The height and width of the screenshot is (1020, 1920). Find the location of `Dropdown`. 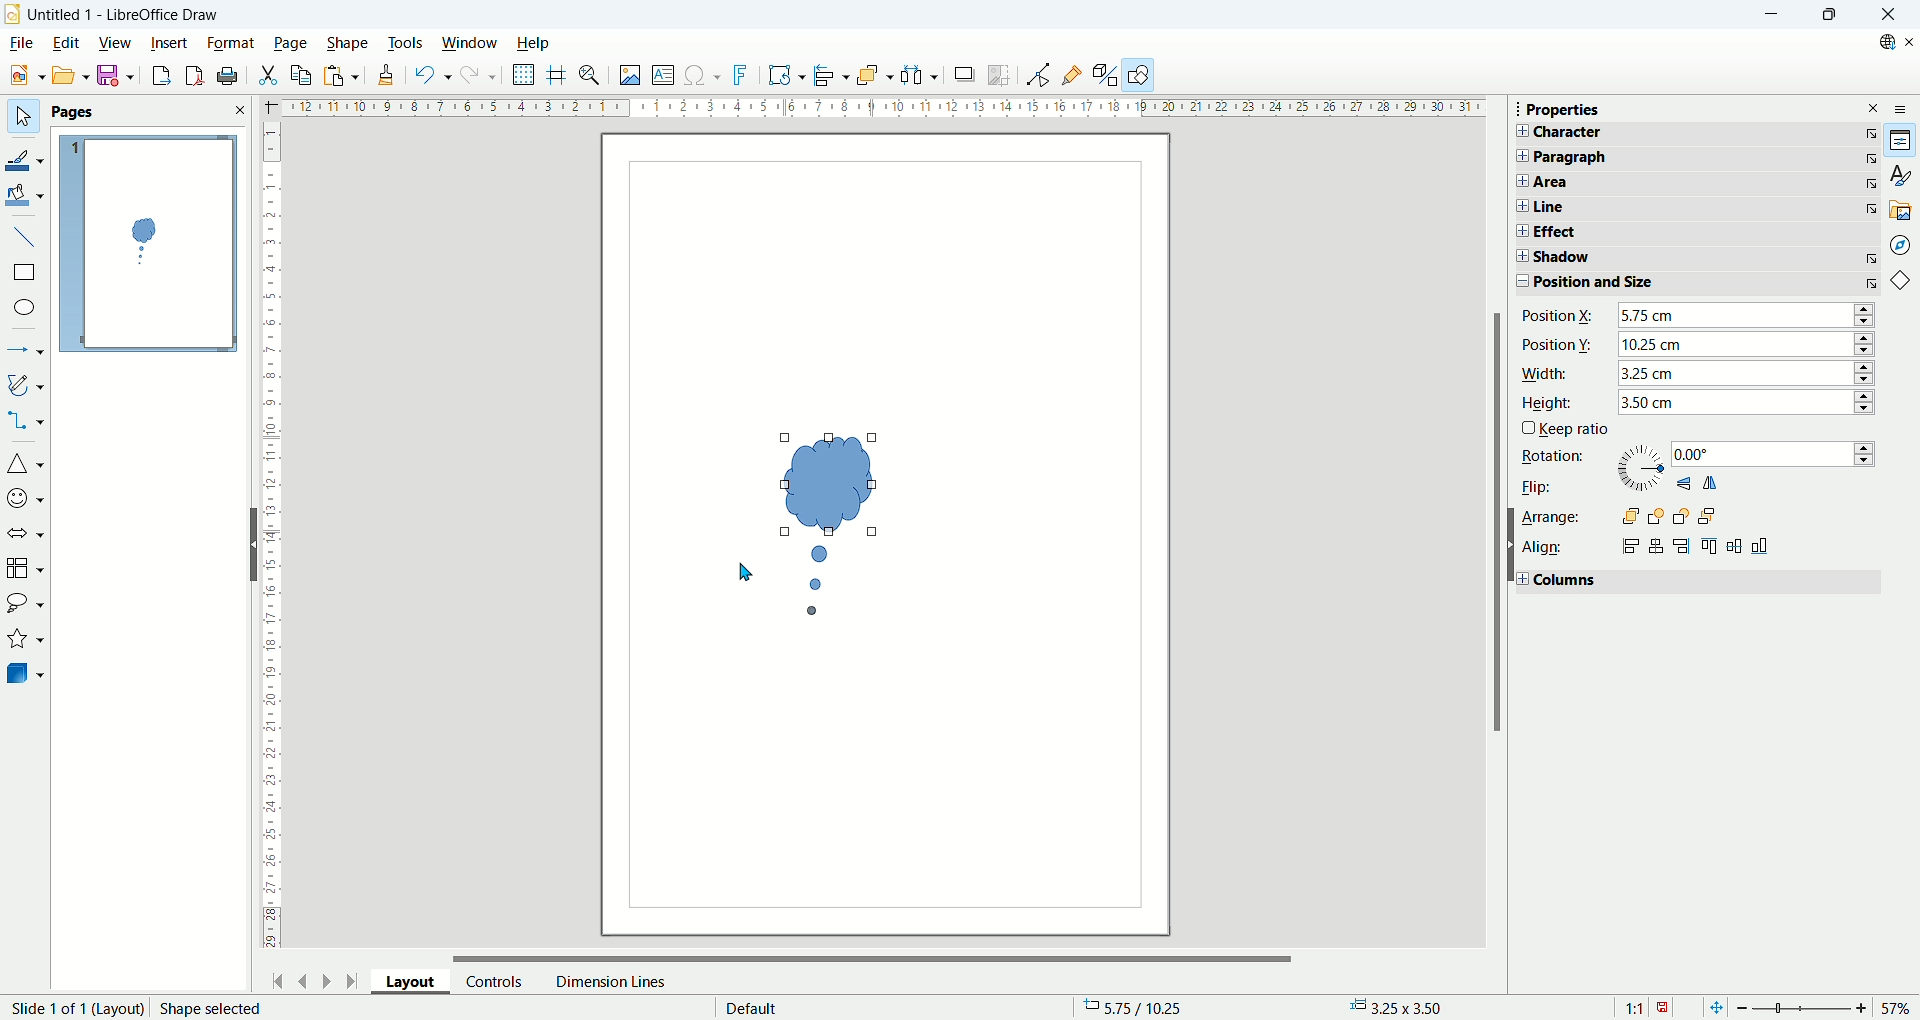

Dropdown is located at coordinates (1747, 315).